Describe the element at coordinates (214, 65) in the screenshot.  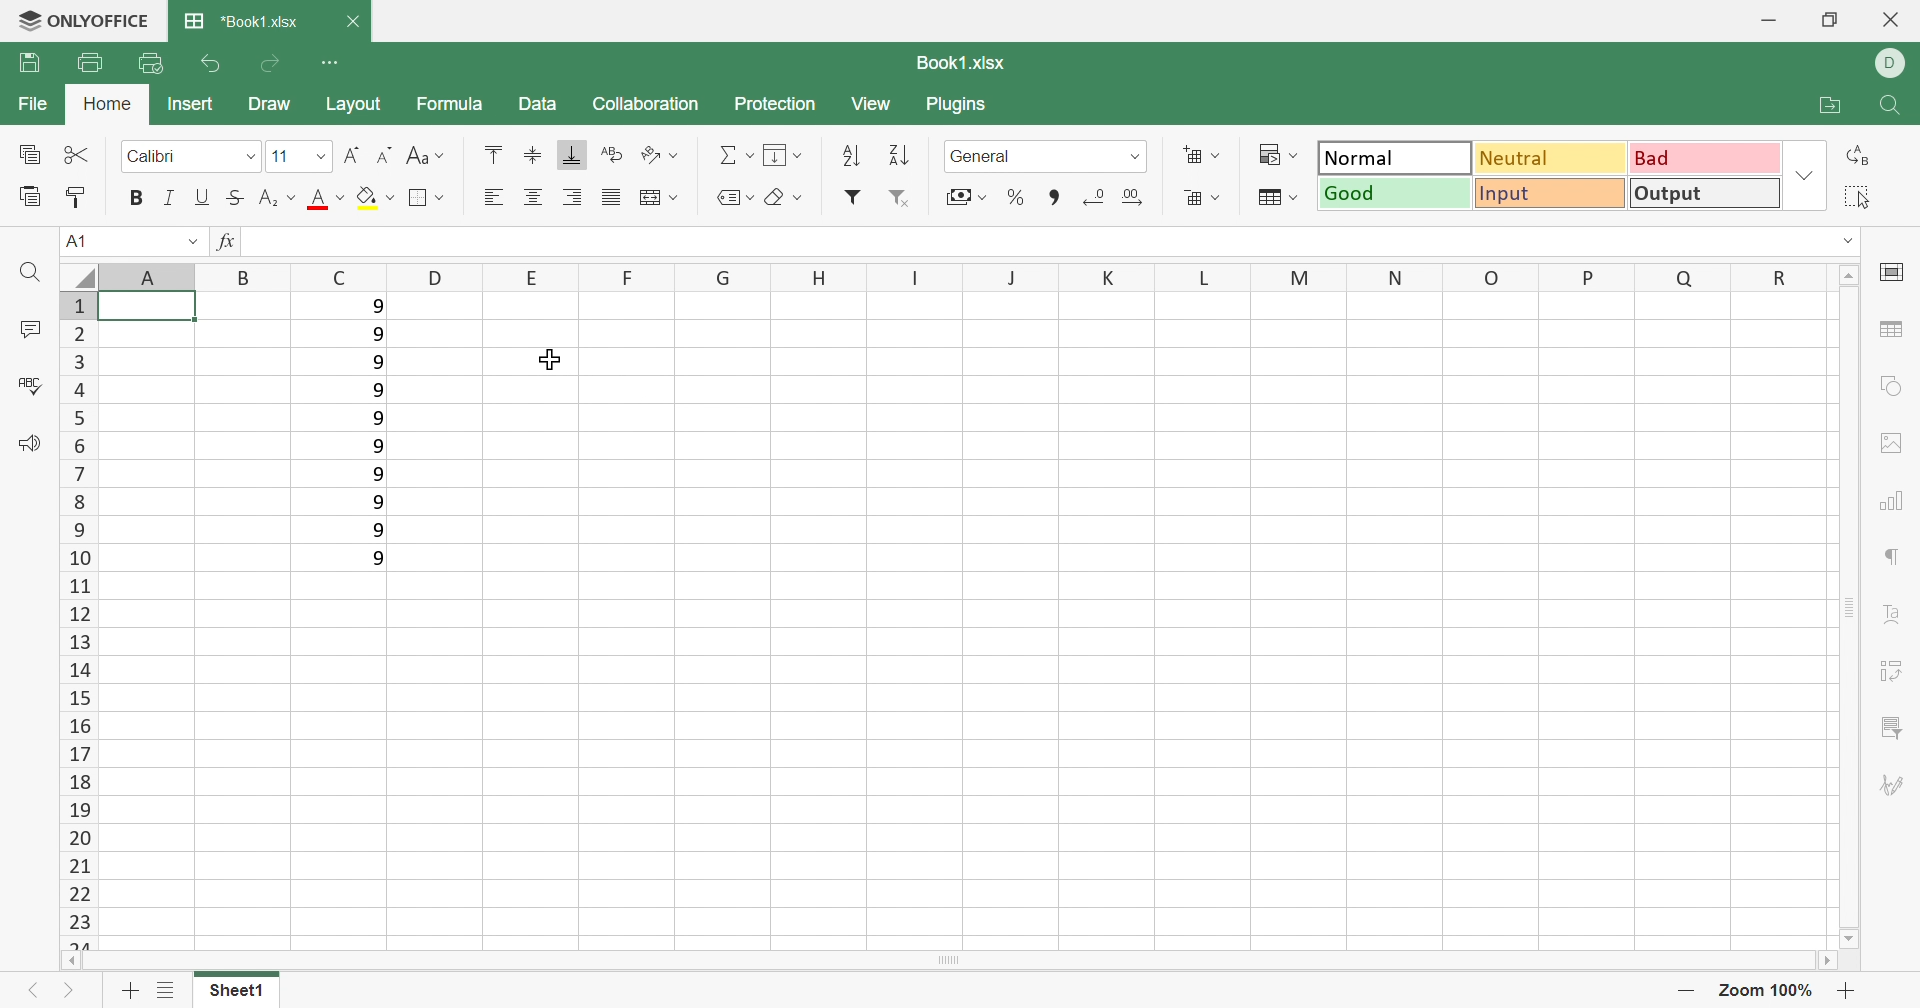
I see `Undo` at that location.